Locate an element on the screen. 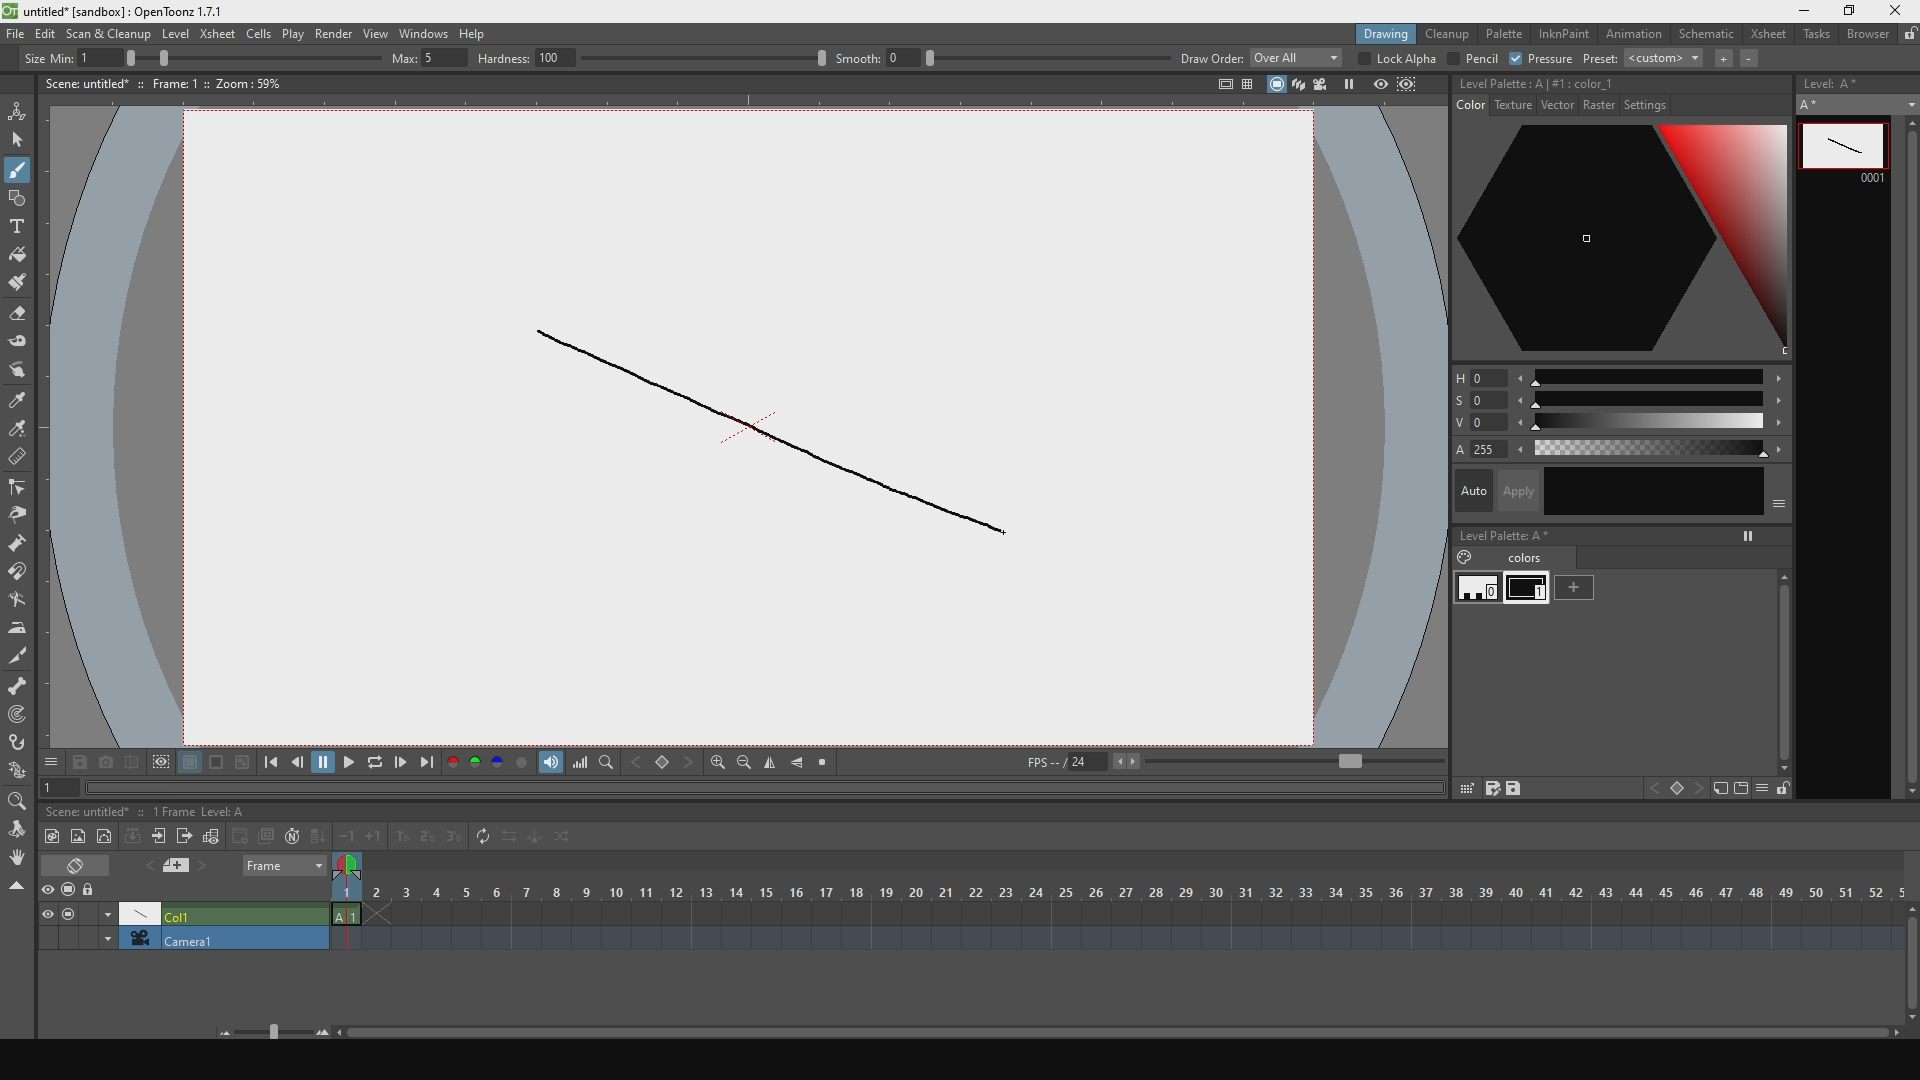  frames toolbar is located at coordinates (180, 835).